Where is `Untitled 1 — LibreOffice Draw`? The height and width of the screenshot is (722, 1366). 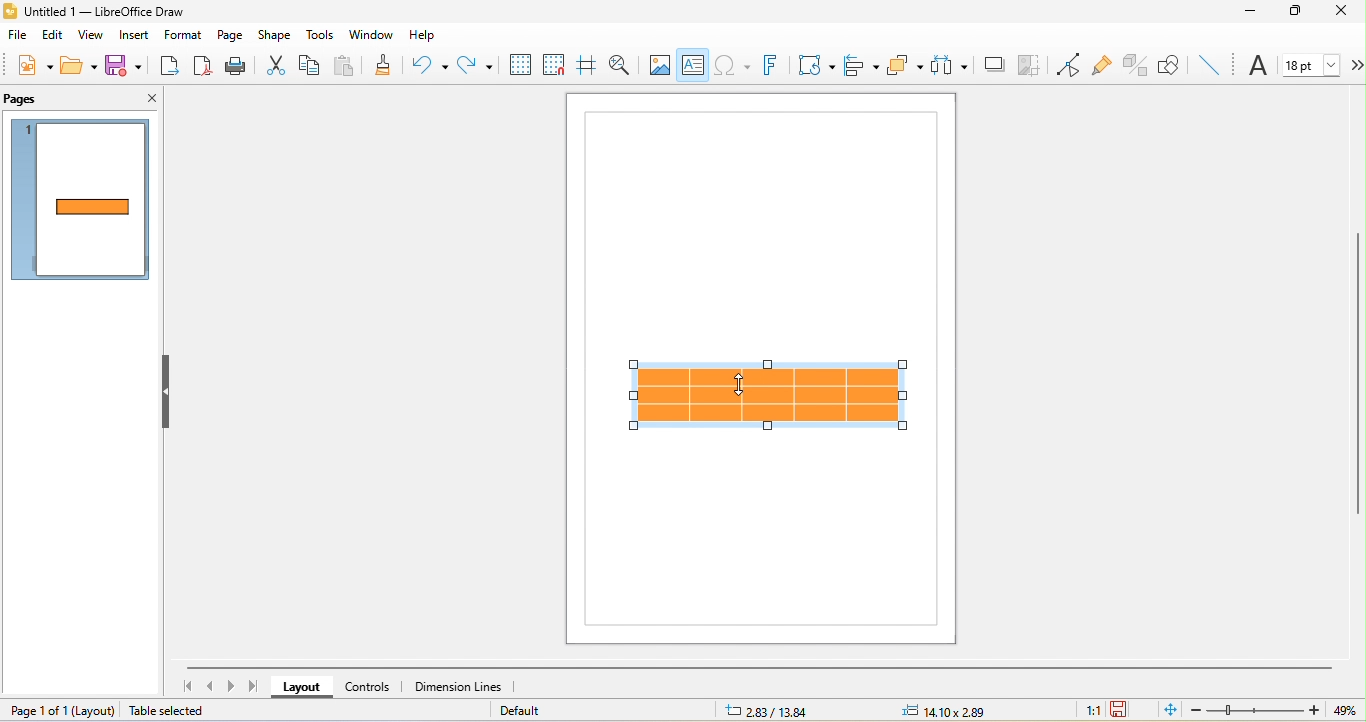
Untitled 1 — LibreOffice Draw is located at coordinates (93, 9).